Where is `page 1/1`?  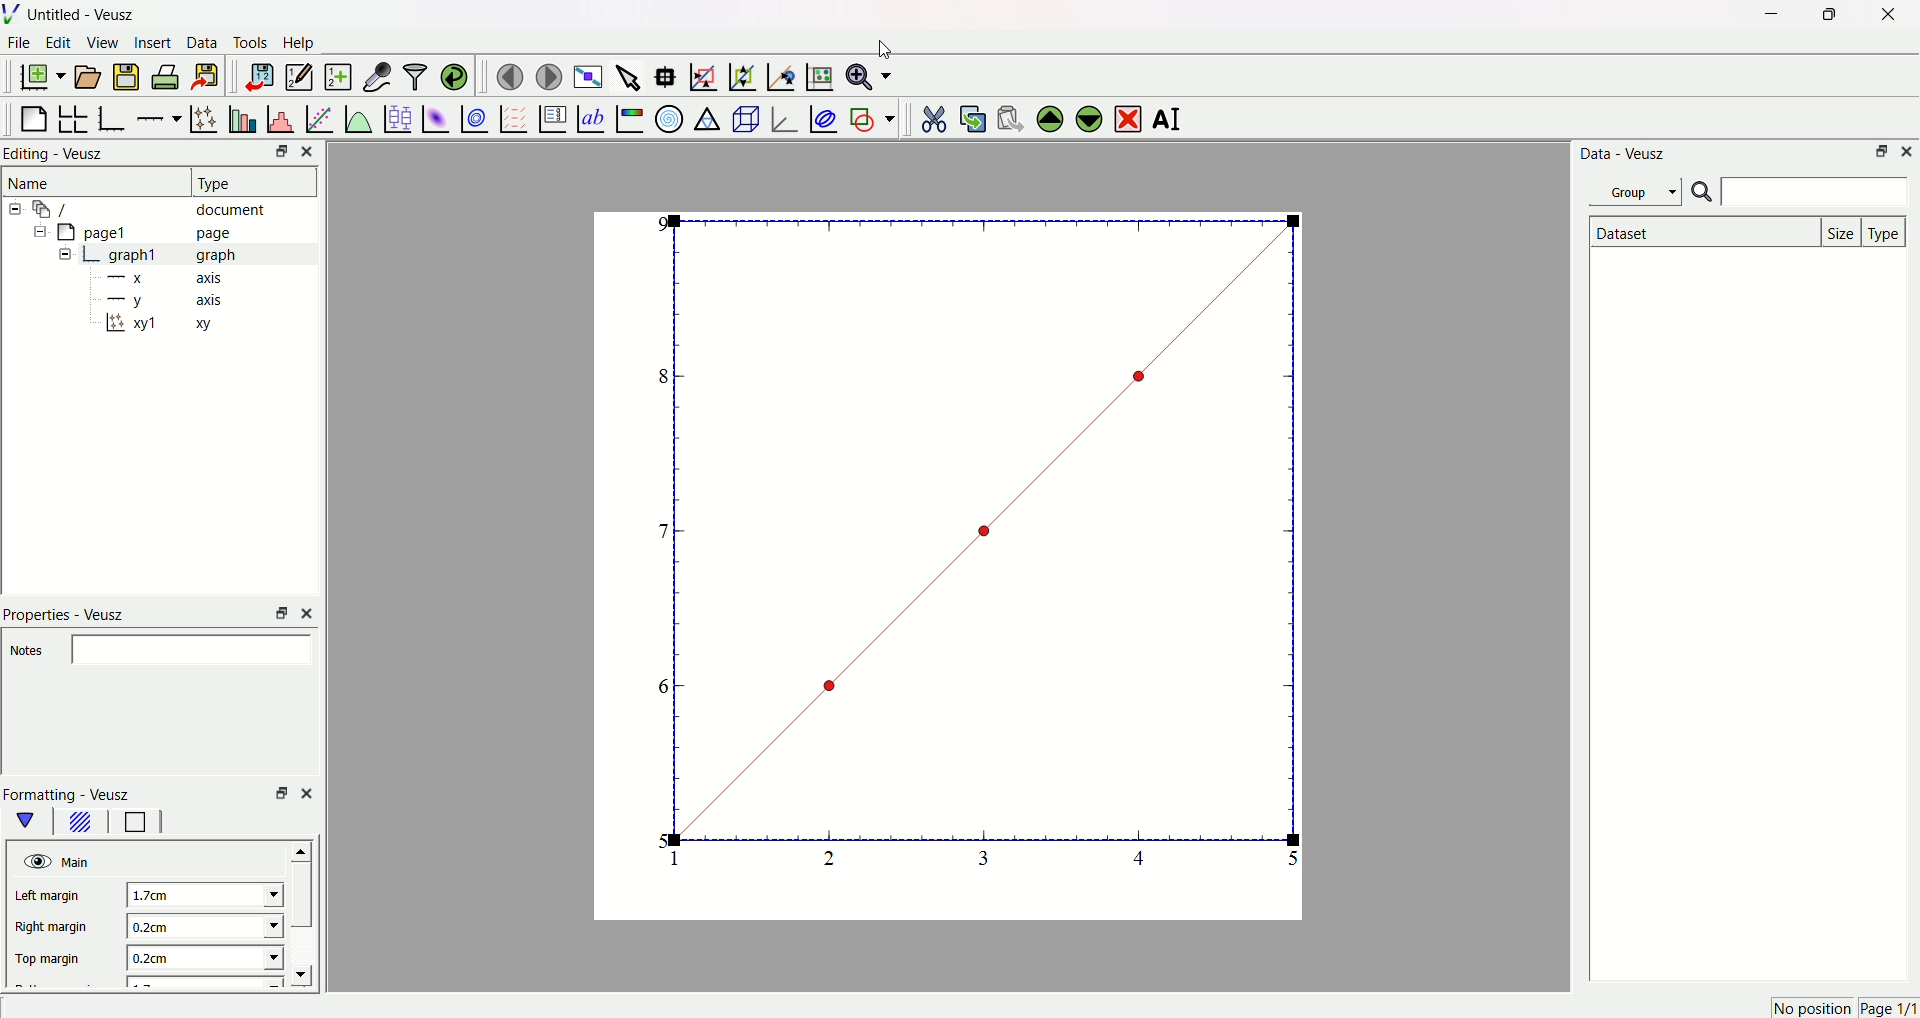
page 1/1 is located at coordinates (1888, 1009).